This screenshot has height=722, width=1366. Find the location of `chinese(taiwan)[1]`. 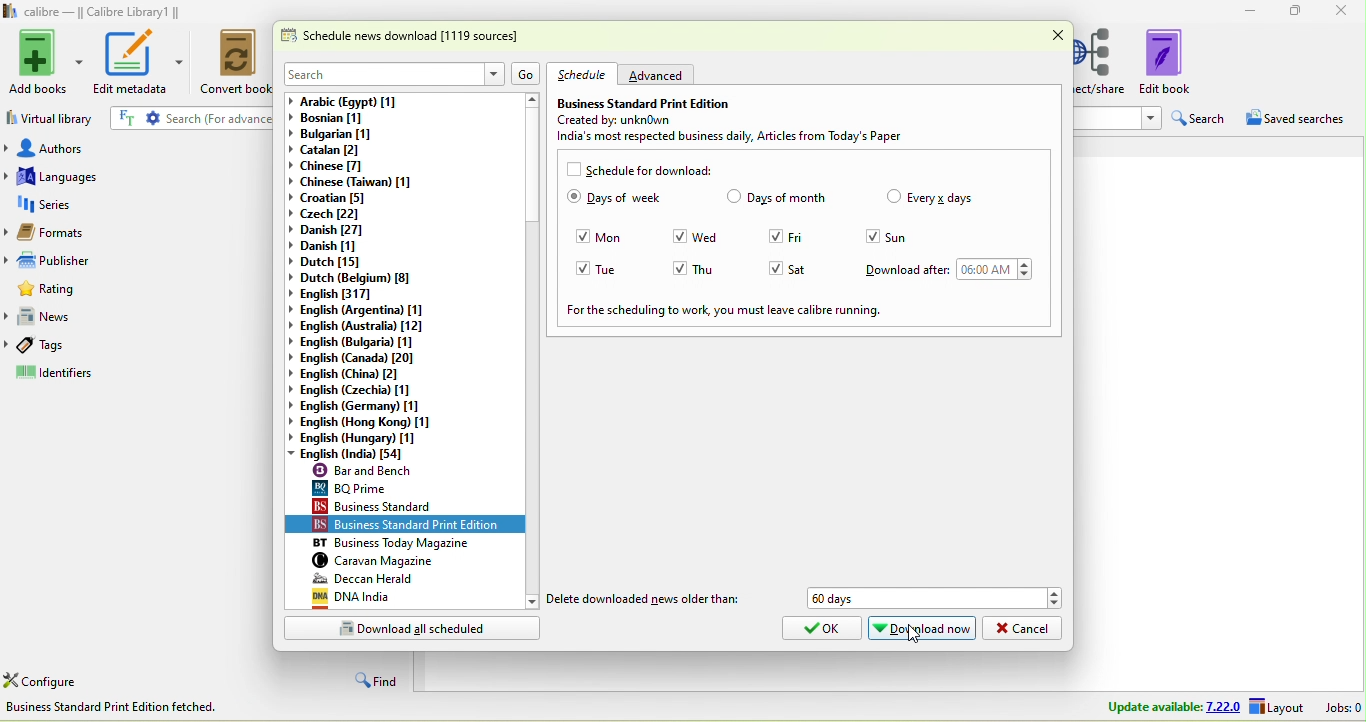

chinese(taiwan)[1] is located at coordinates (352, 182).